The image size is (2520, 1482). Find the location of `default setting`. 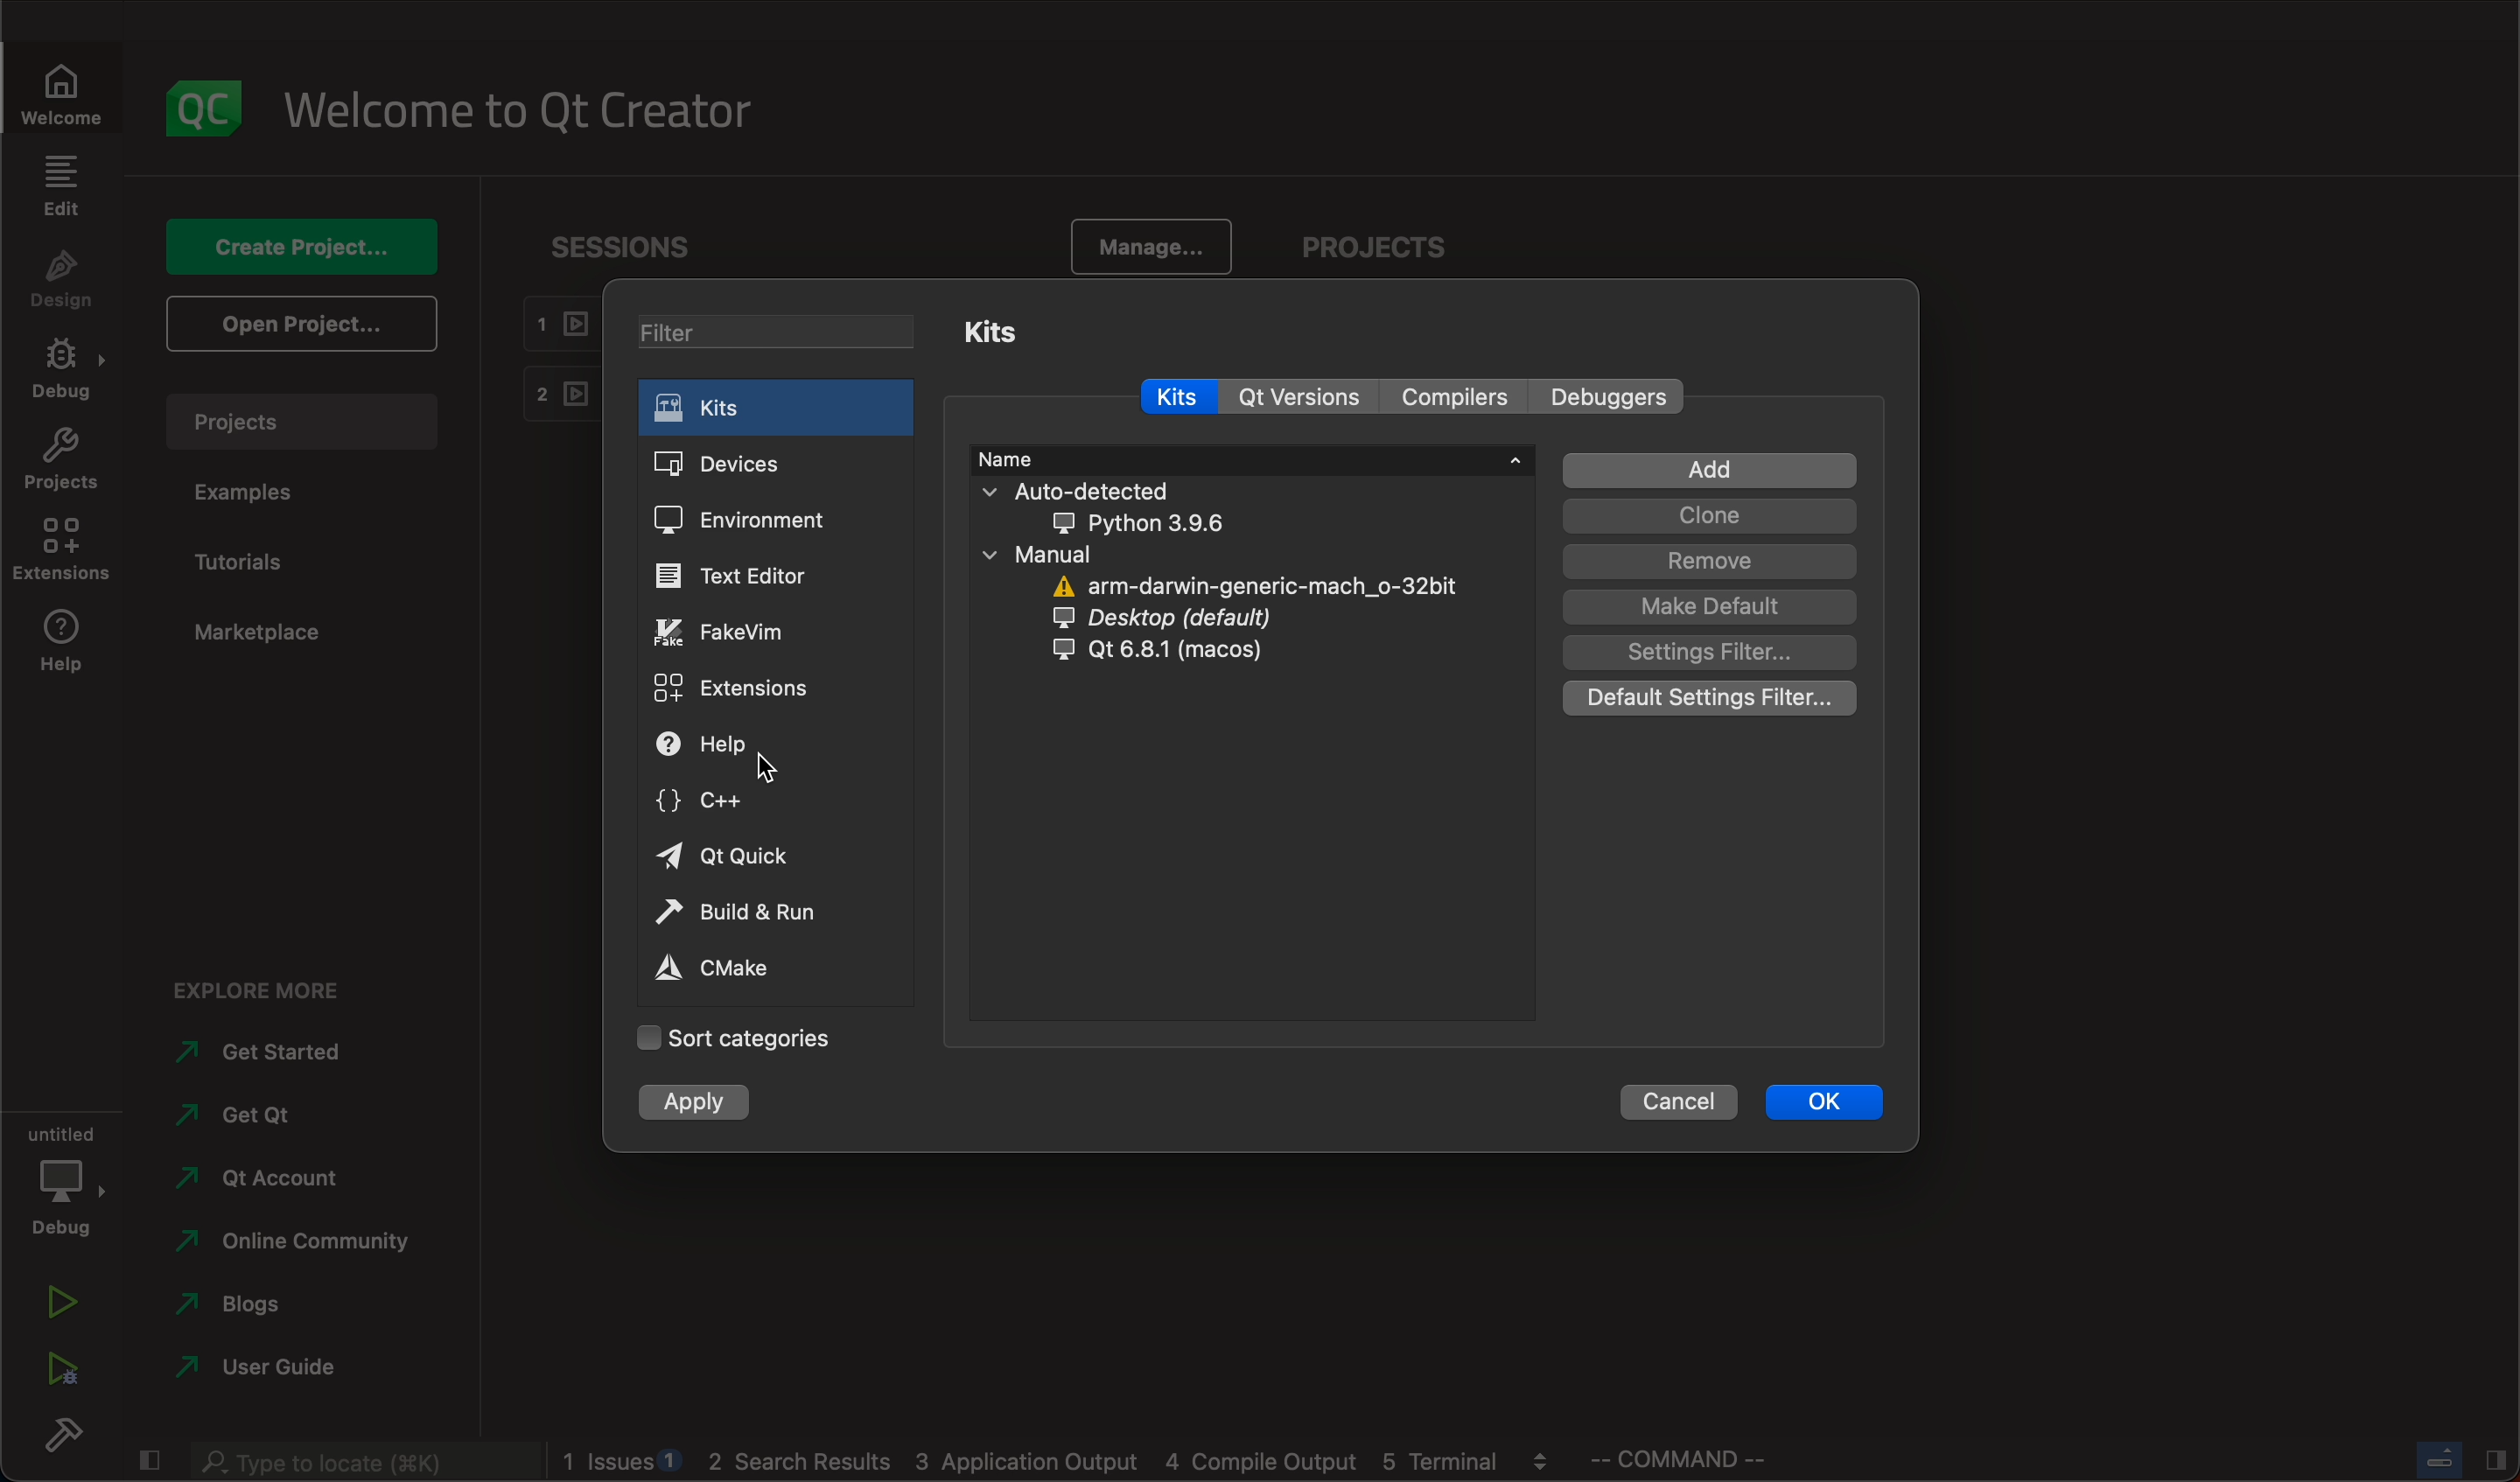

default setting is located at coordinates (1709, 698).